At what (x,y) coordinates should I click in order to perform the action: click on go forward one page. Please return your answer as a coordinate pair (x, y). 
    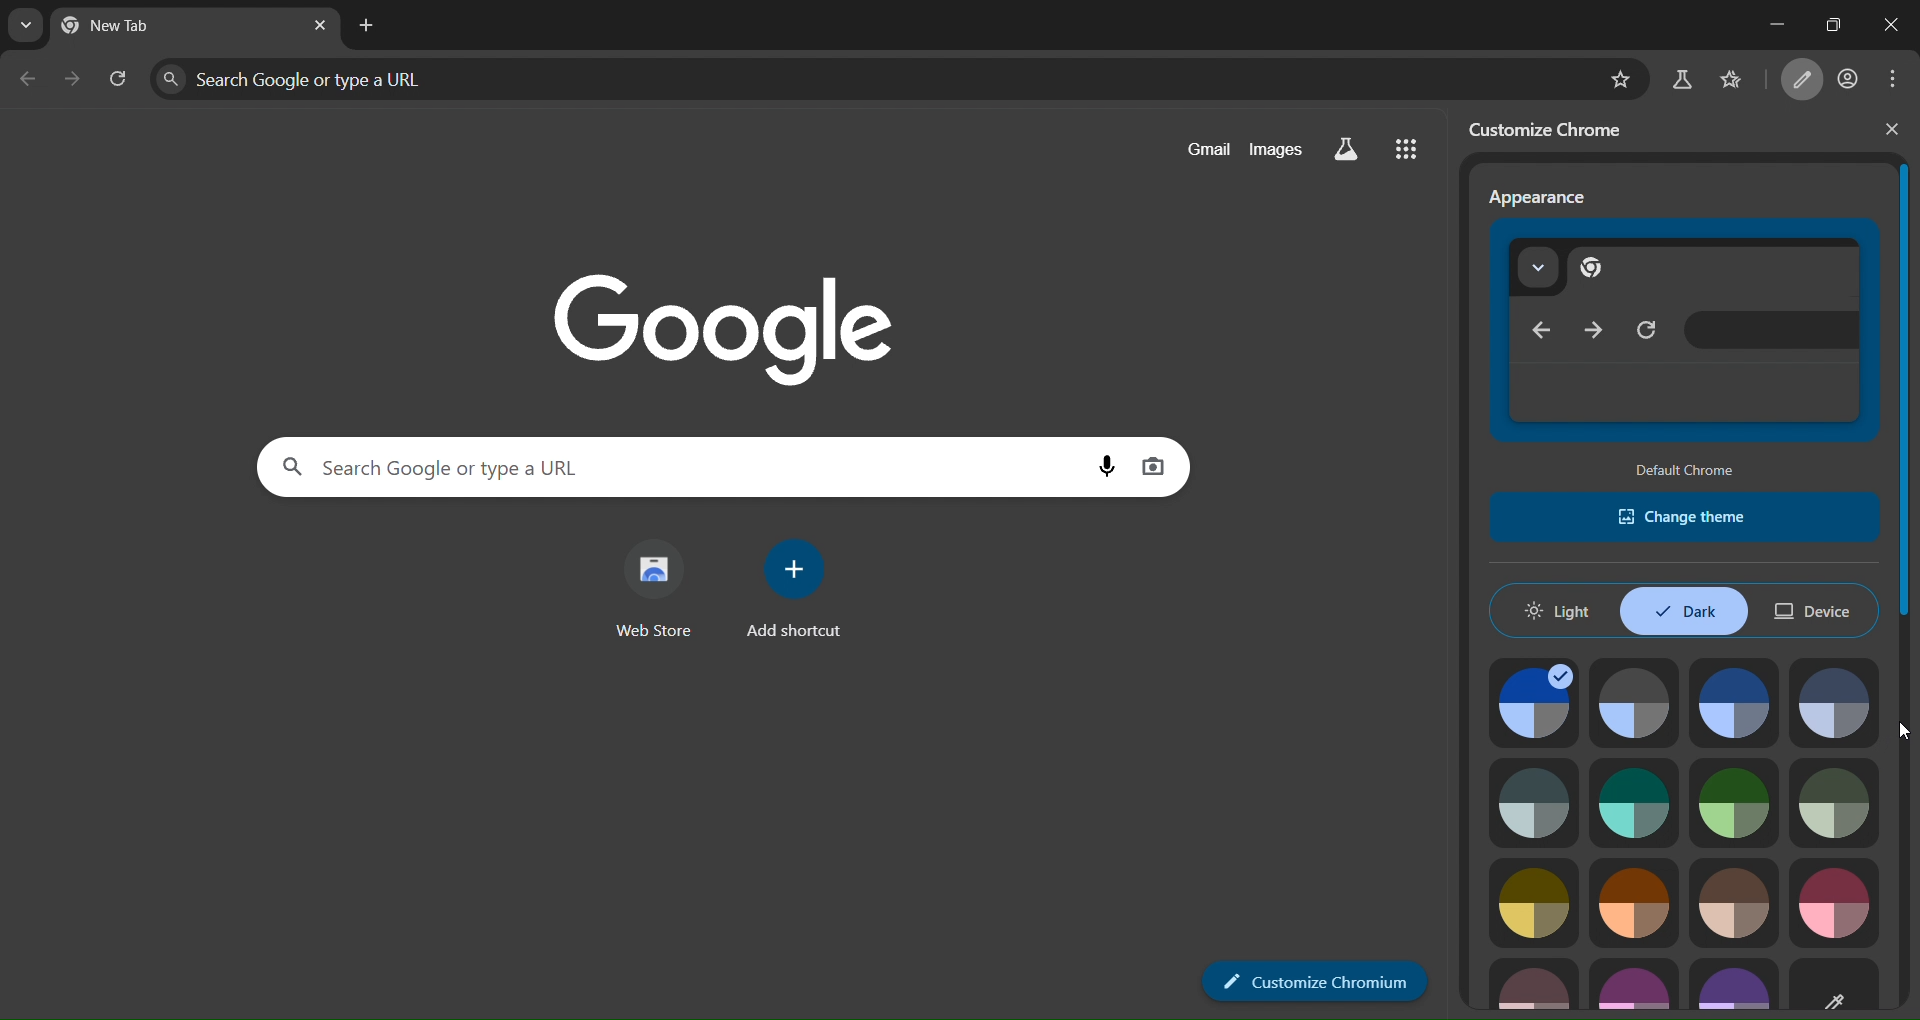
    Looking at the image, I should click on (76, 84).